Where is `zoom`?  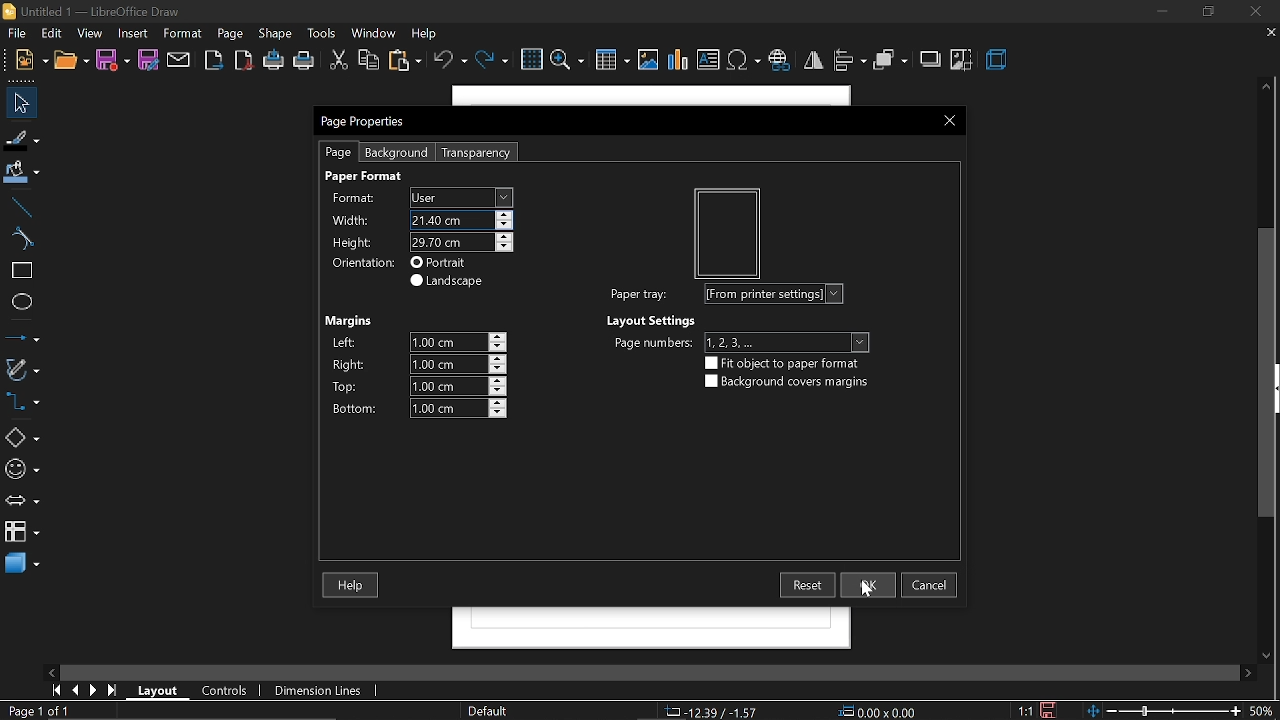
zoom is located at coordinates (567, 60).